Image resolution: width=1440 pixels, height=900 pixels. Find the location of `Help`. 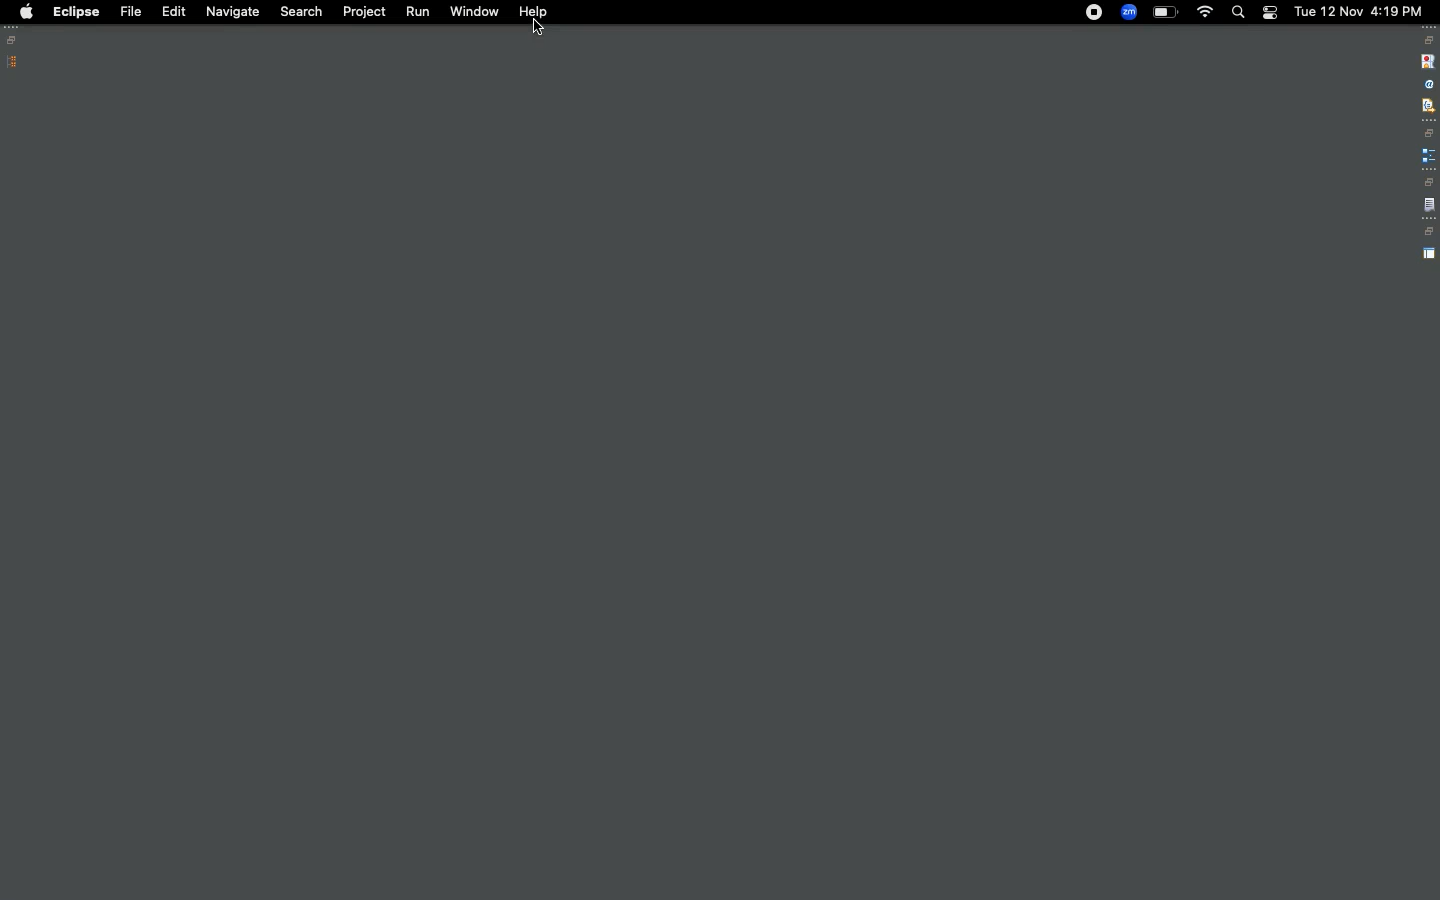

Help is located at coordinates (533, 12).